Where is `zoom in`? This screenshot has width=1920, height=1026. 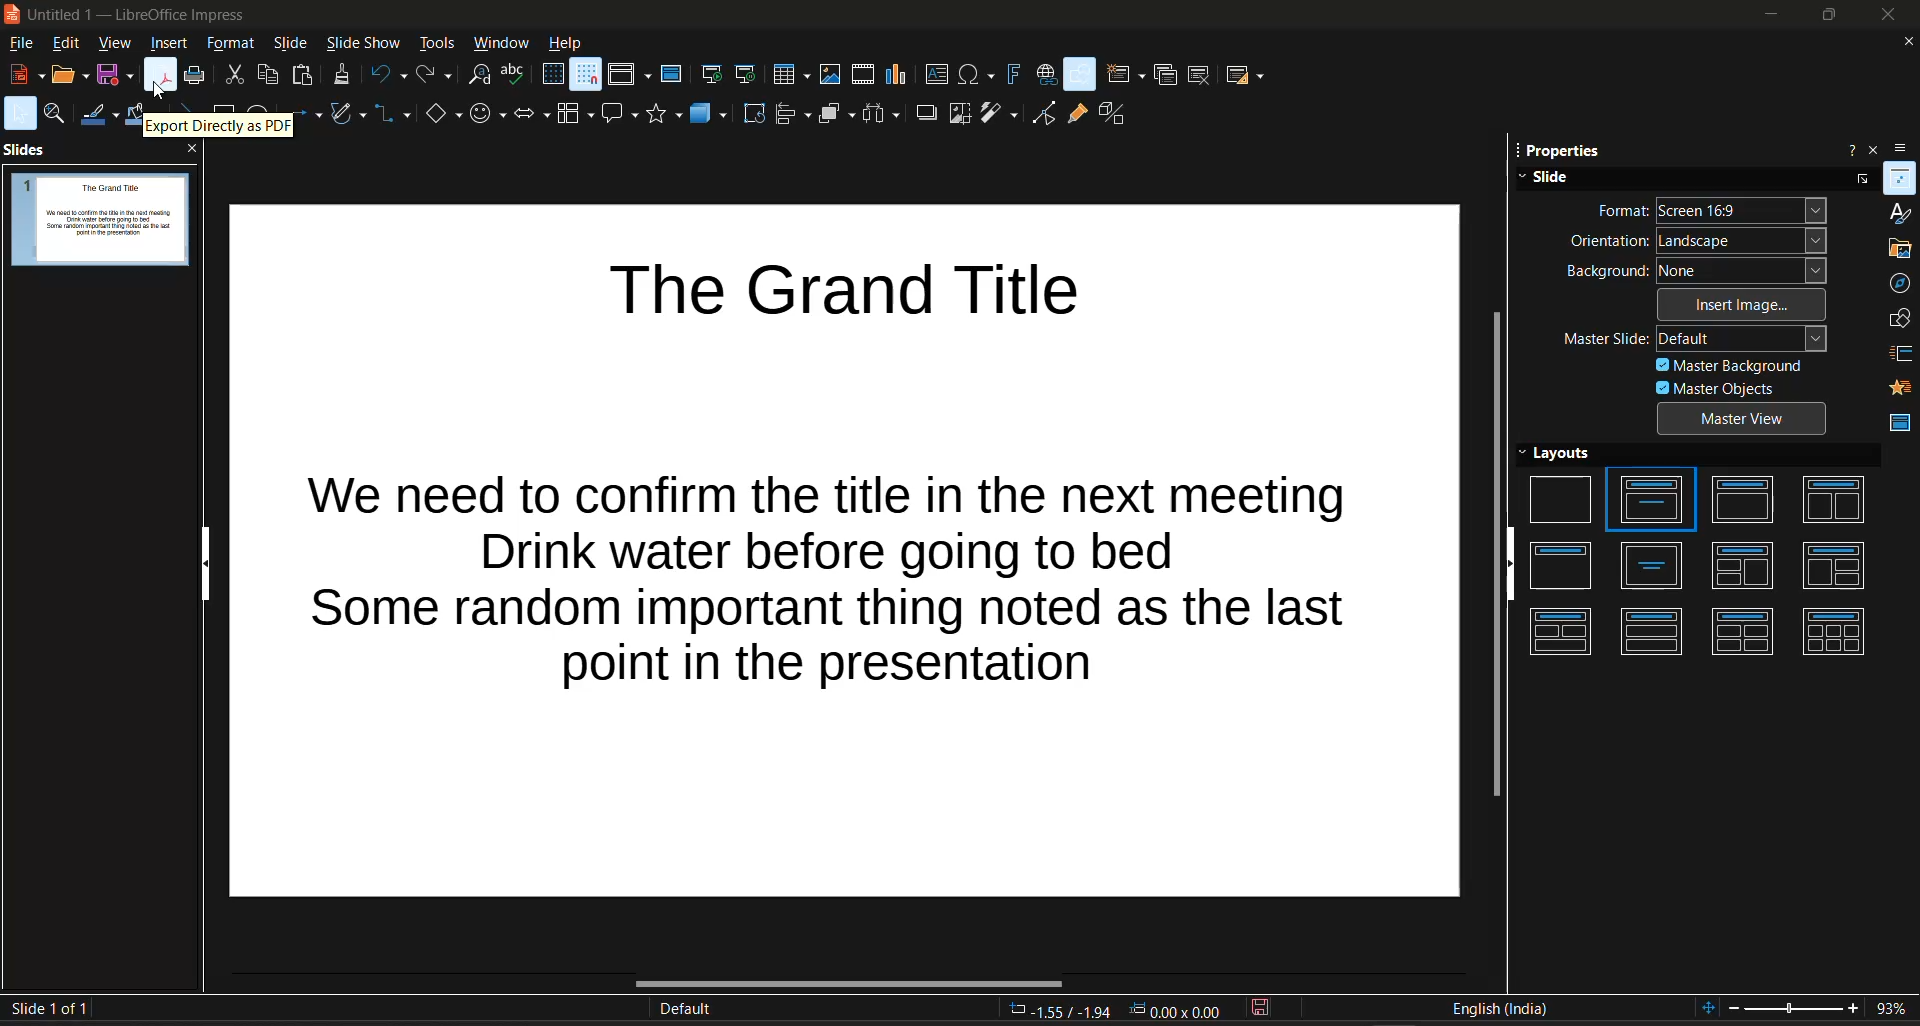 zoom in is located at coordinates (1856, 1010).